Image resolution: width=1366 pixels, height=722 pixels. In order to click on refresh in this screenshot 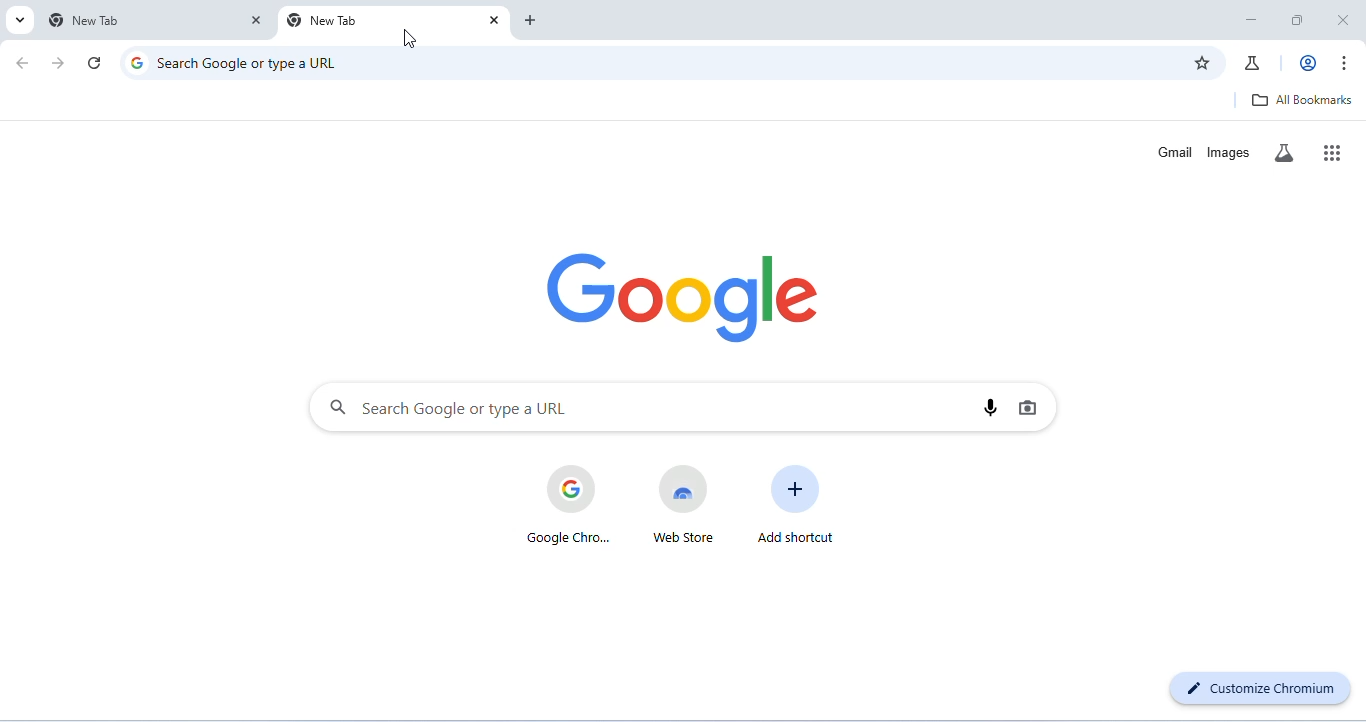, I will do `click(94, 64)`.